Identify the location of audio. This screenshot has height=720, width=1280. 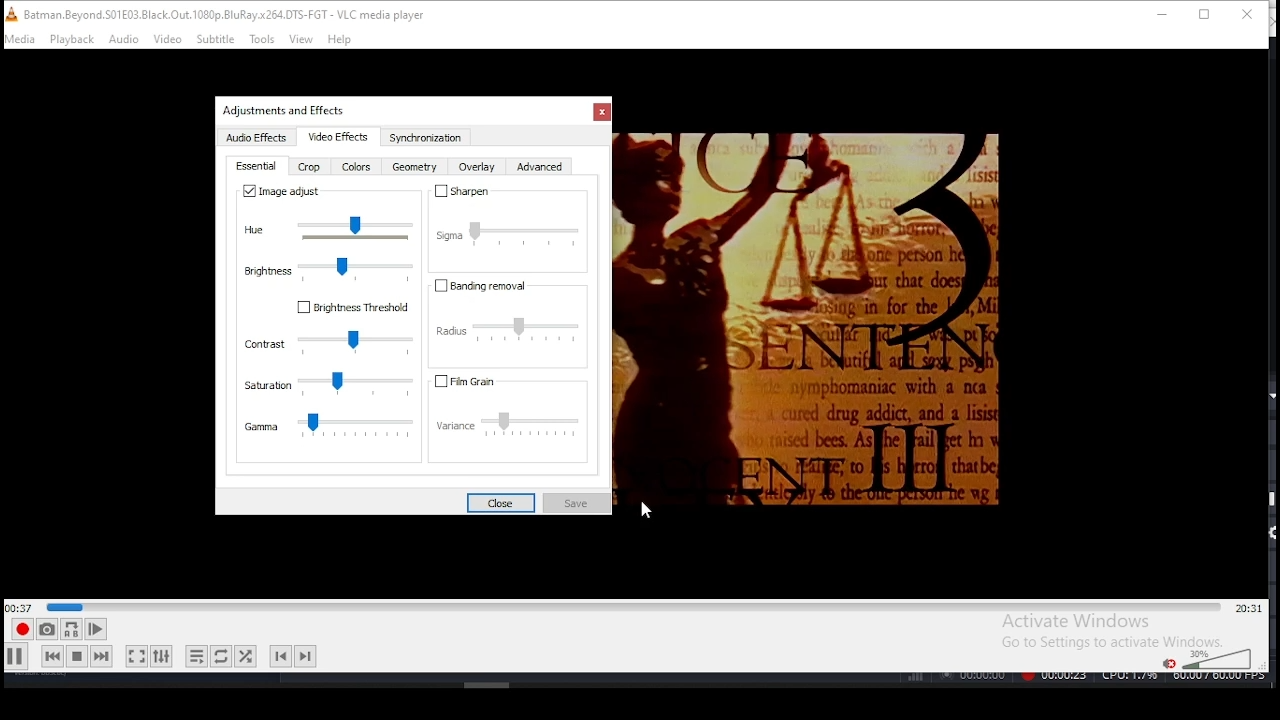
(125, 40).